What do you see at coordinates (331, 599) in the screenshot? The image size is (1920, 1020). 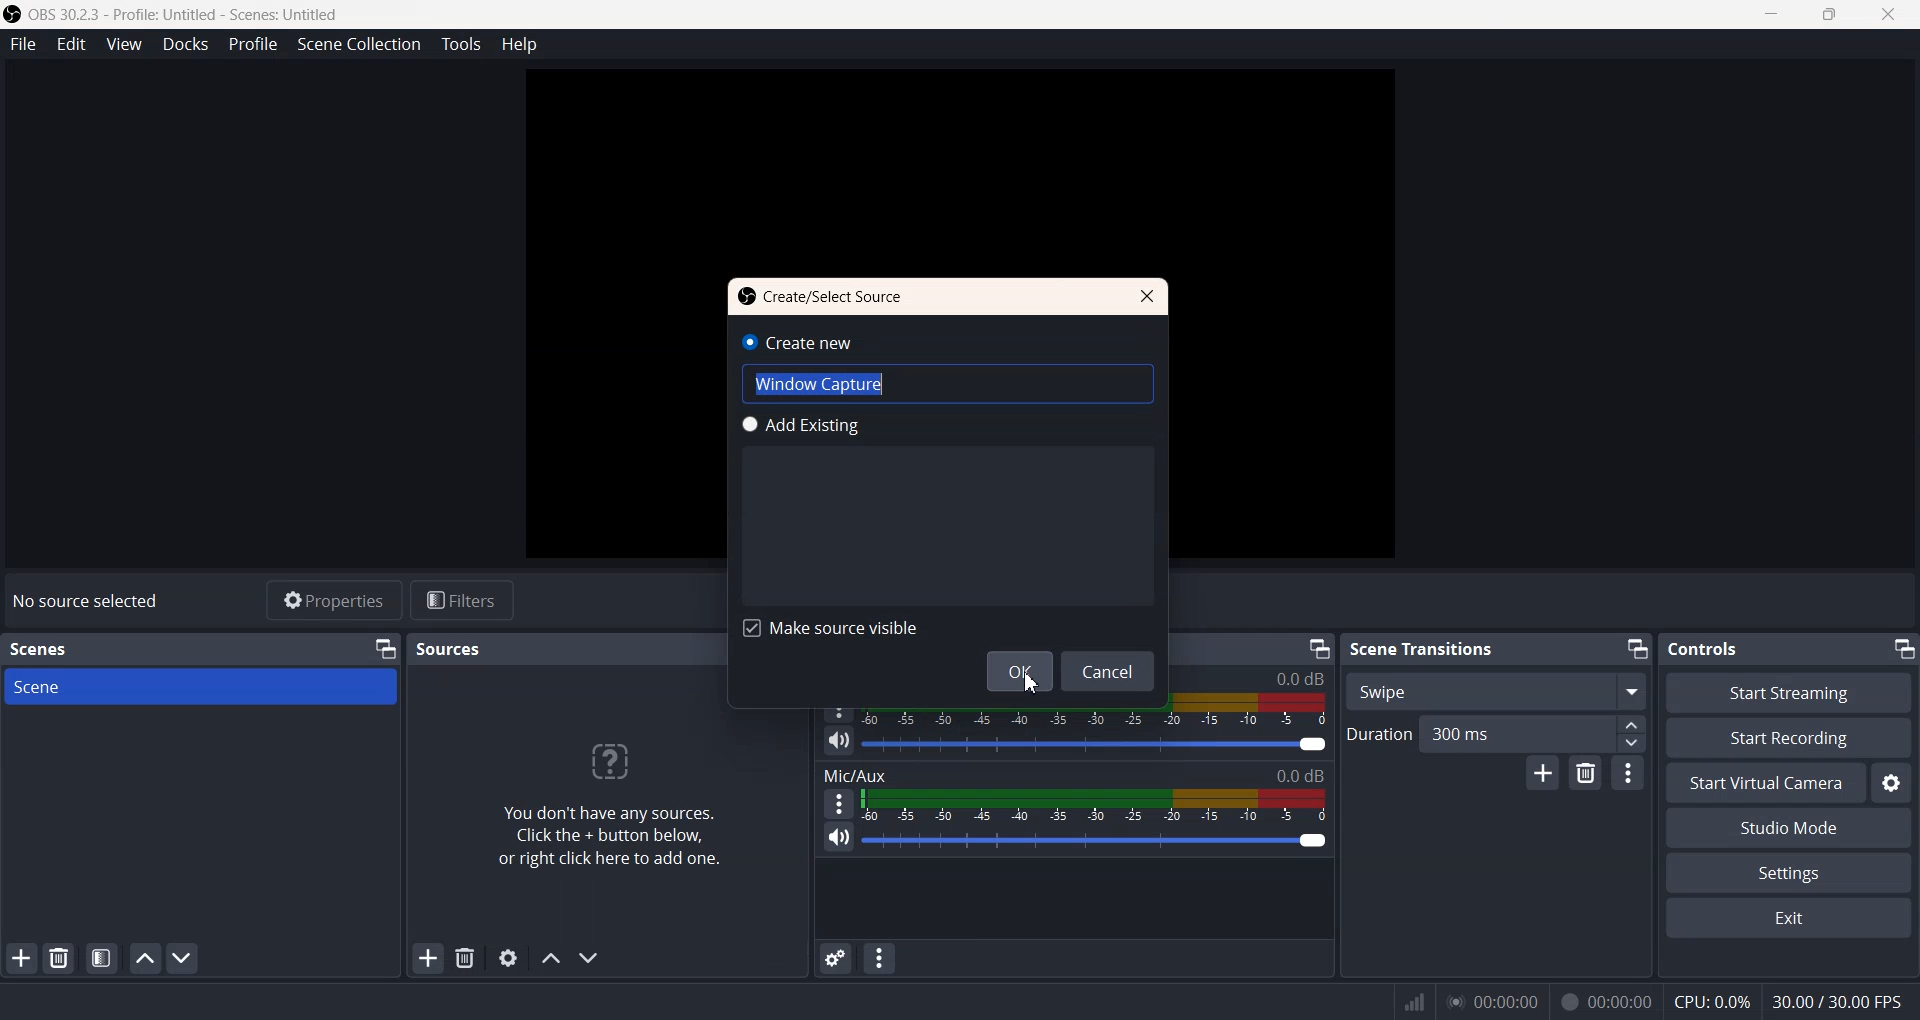 I see `Properties` at bounding box center [331, 599].